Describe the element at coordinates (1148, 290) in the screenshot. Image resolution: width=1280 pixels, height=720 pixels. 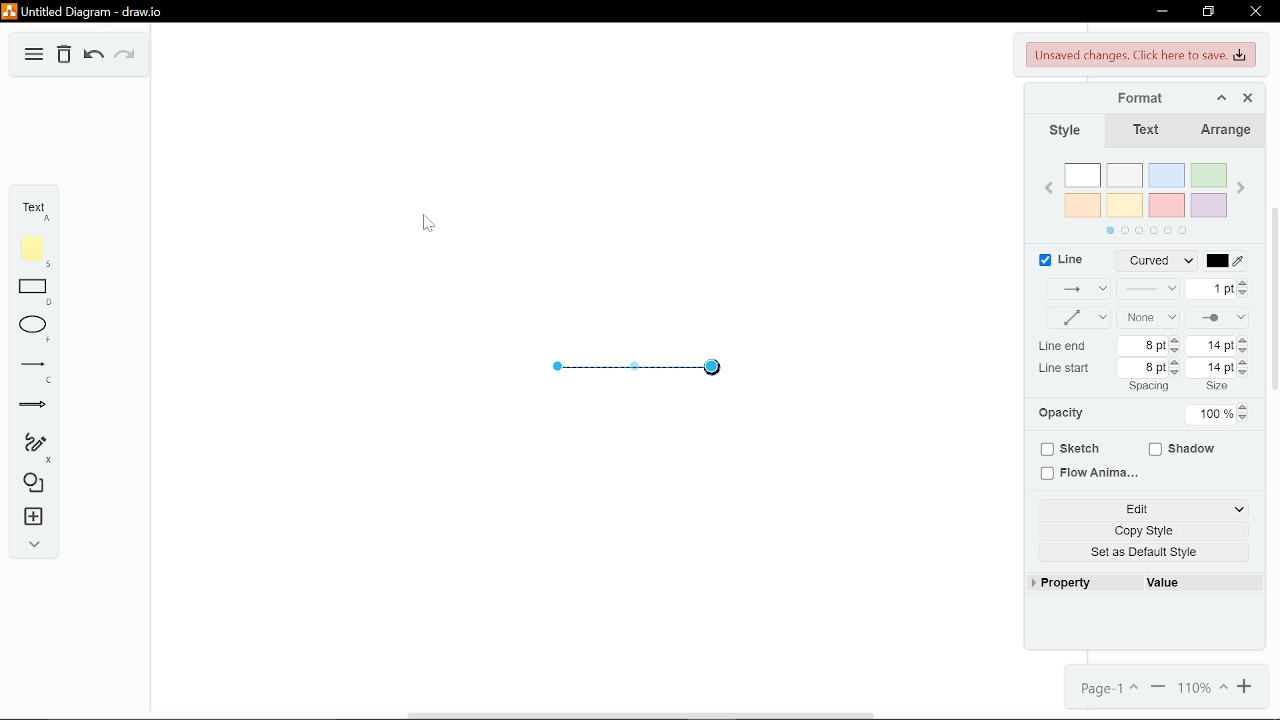
I see `Pattern` at that location.